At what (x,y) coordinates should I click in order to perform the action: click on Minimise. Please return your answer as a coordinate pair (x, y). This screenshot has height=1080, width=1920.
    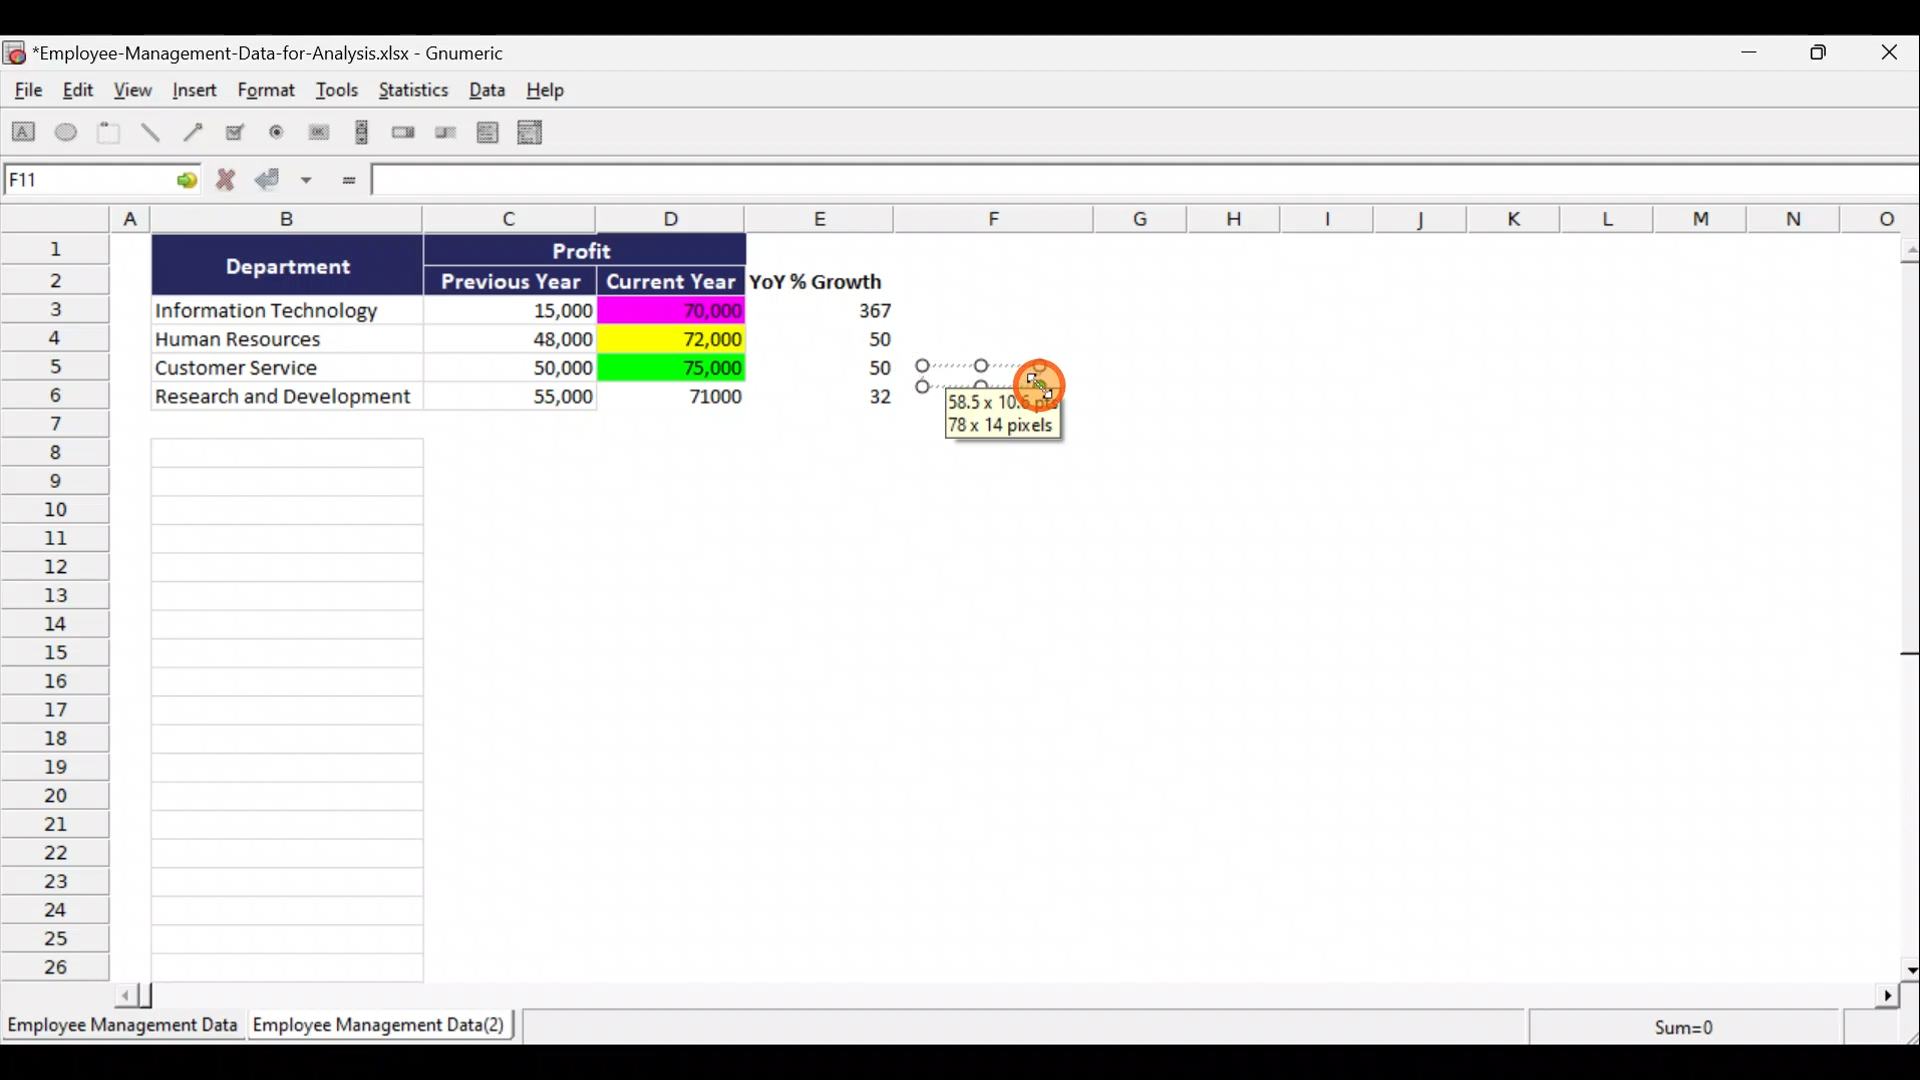
    Looking at the image, I should click on (1754, 56).